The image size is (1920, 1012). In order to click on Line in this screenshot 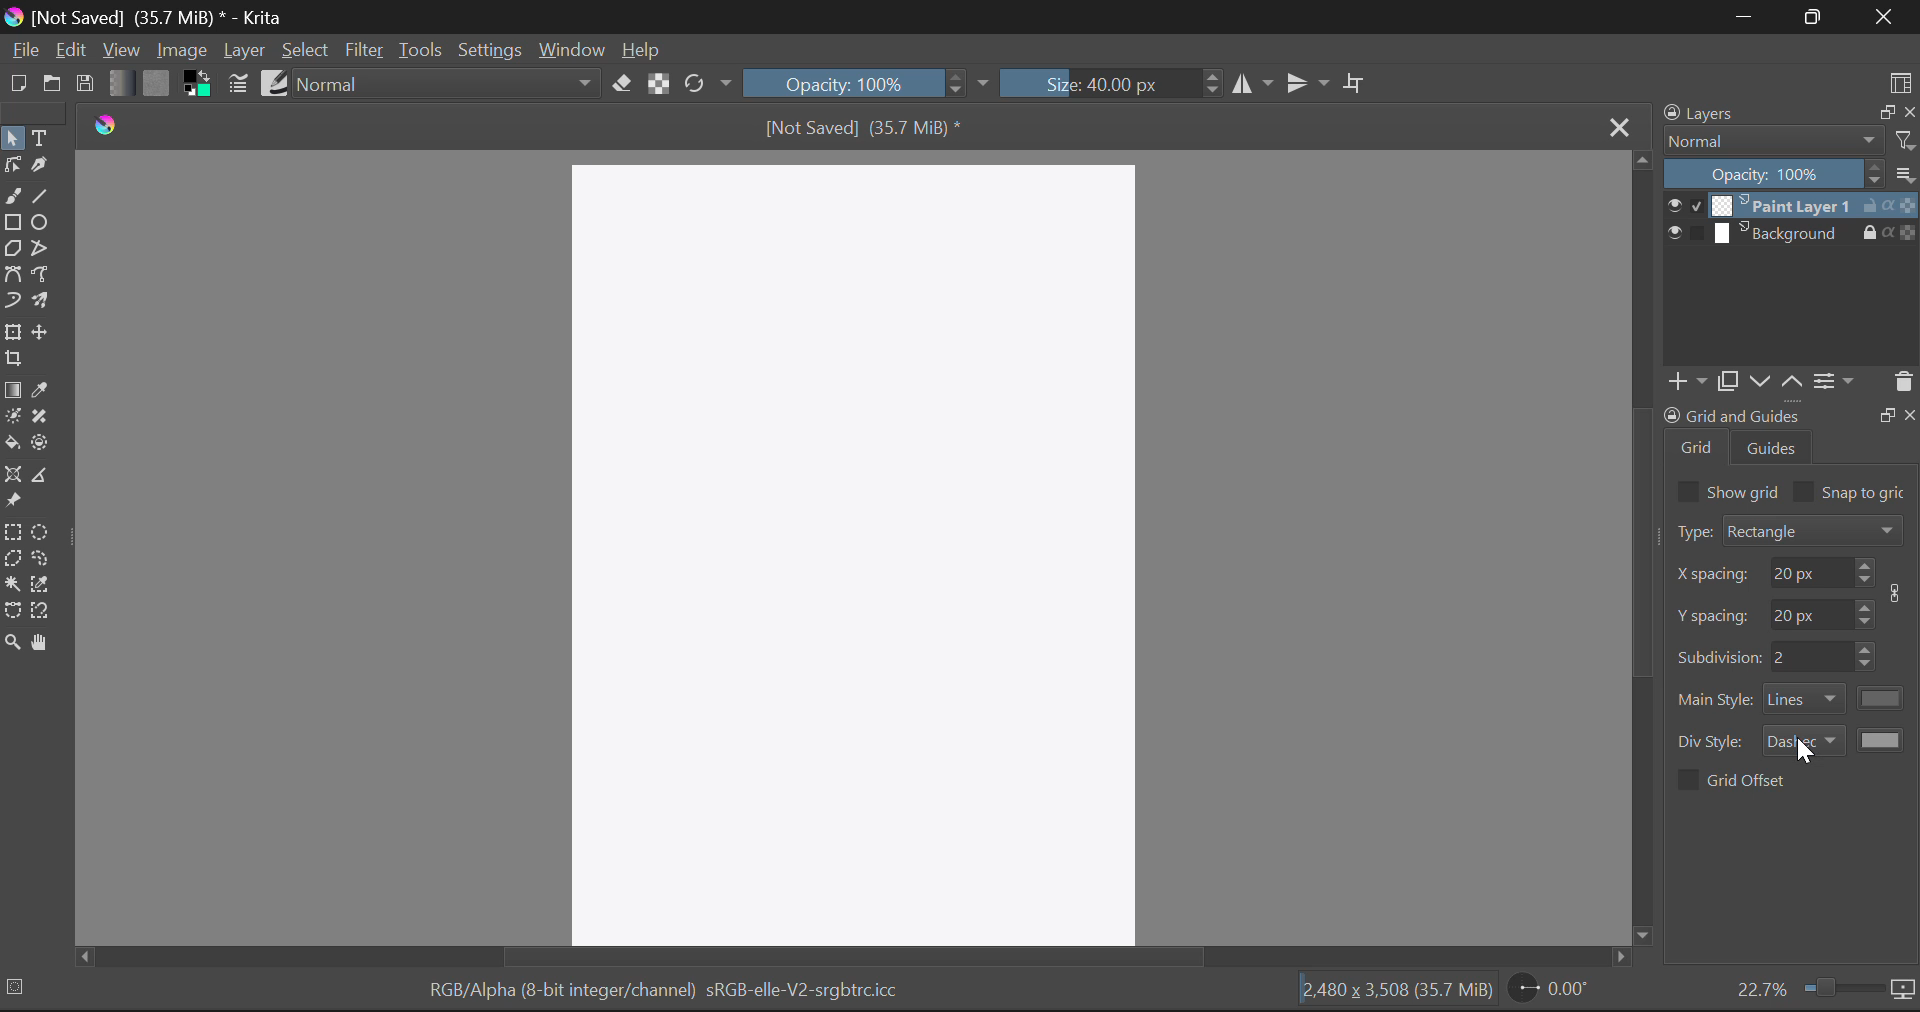, I will do `click(41, 198)`.